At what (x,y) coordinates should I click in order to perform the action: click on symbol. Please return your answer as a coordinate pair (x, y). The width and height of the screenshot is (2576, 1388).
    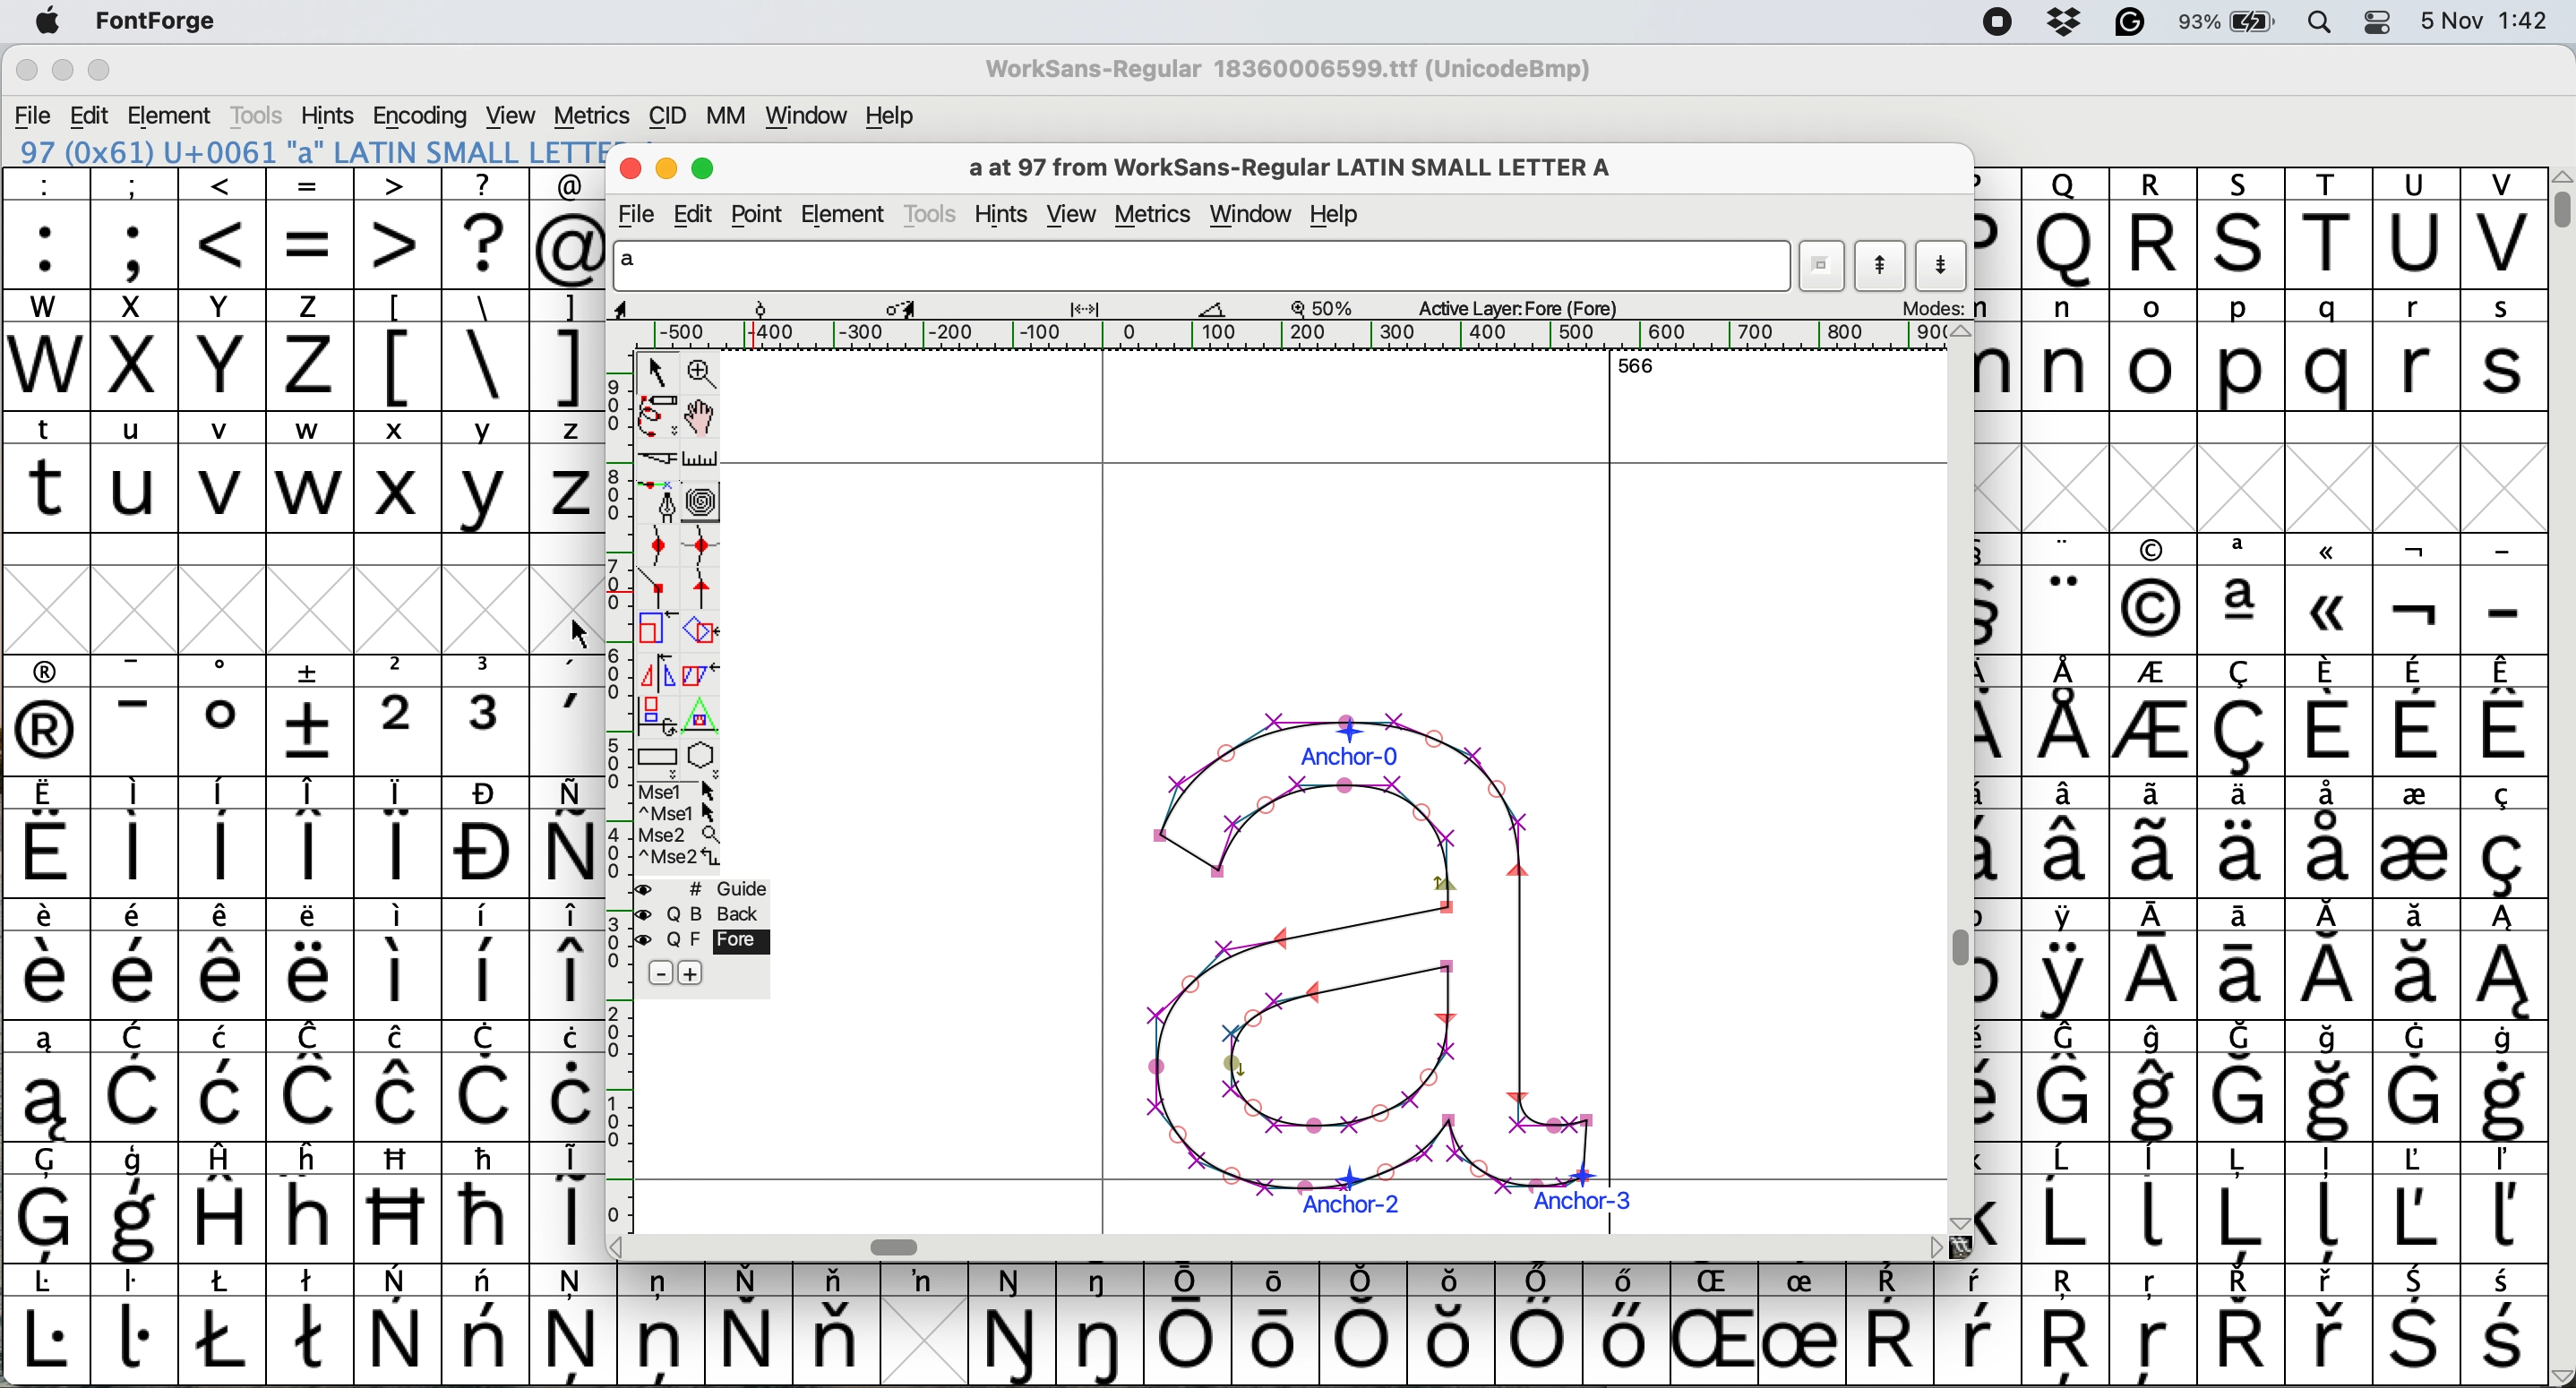
    Looking at the image, I should click on (2155, 1200).